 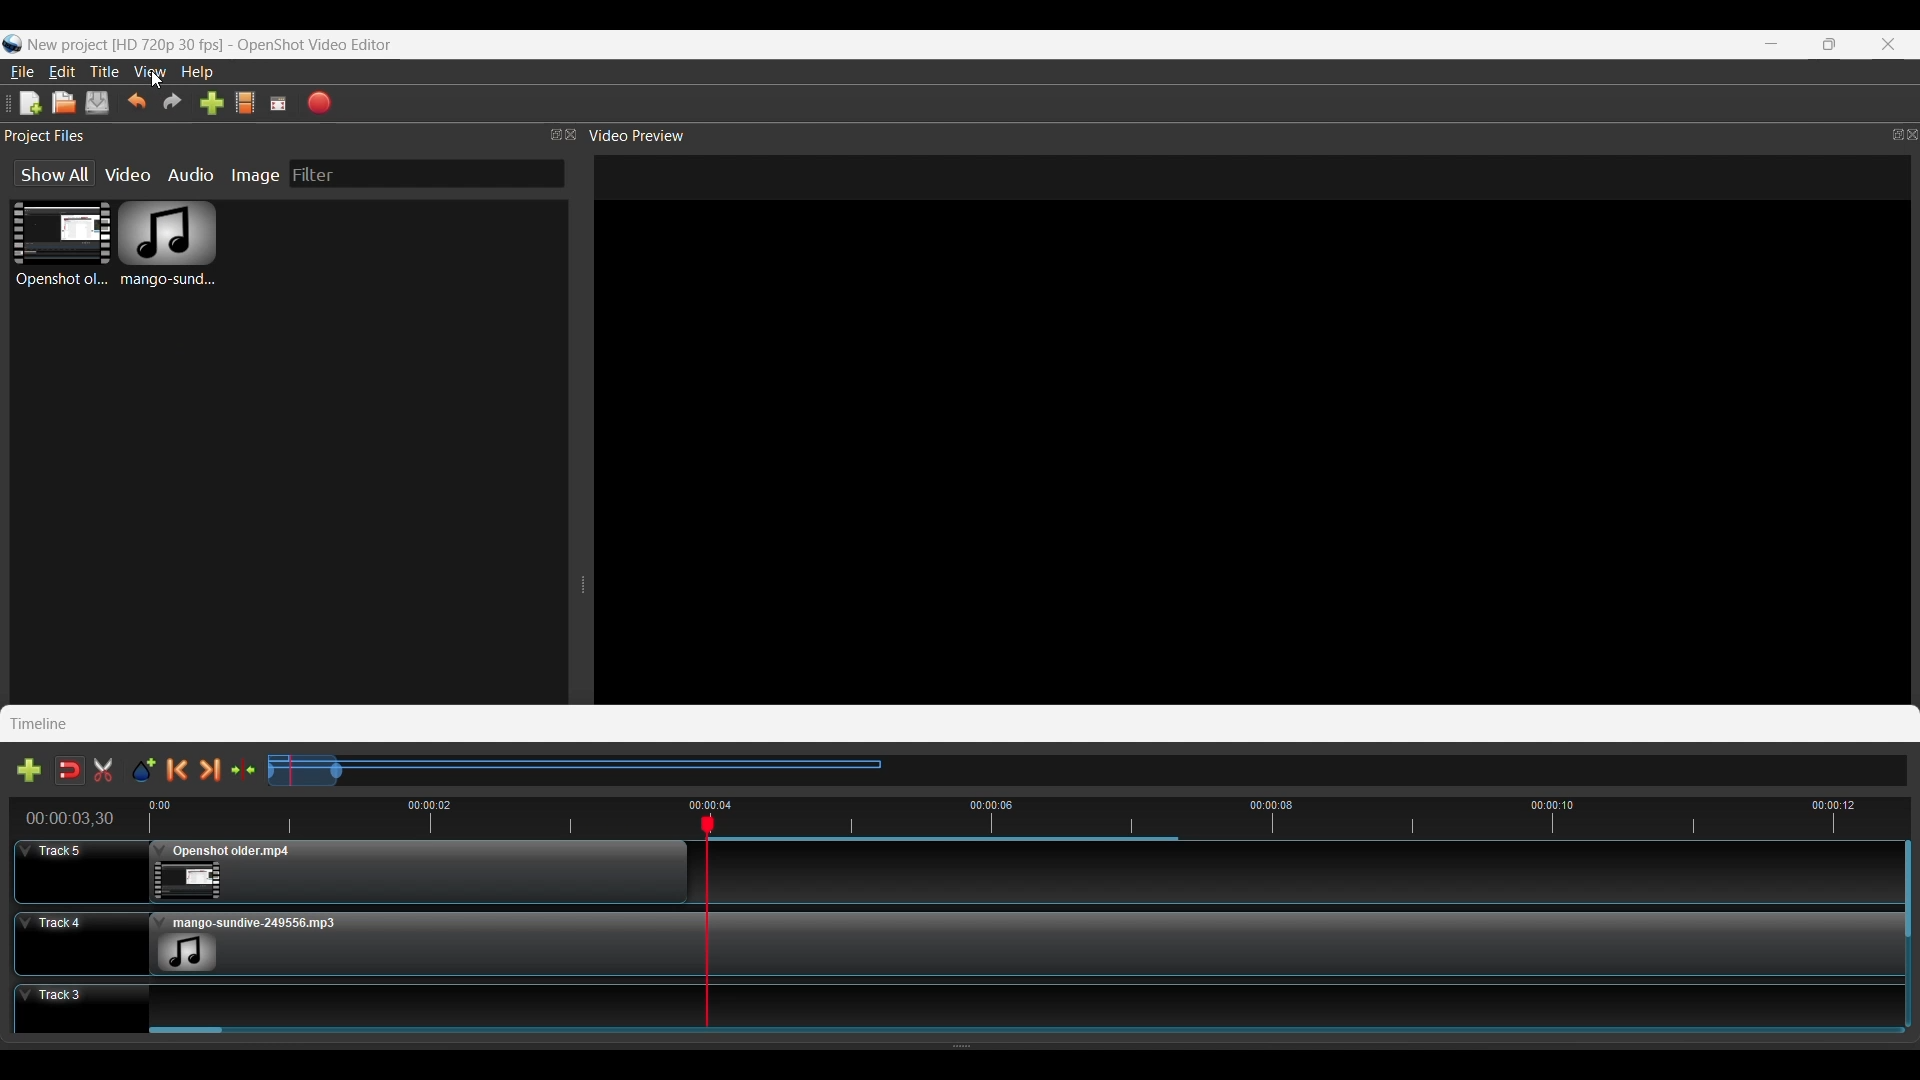 I want to click on Help, so click(x=198, y=71).